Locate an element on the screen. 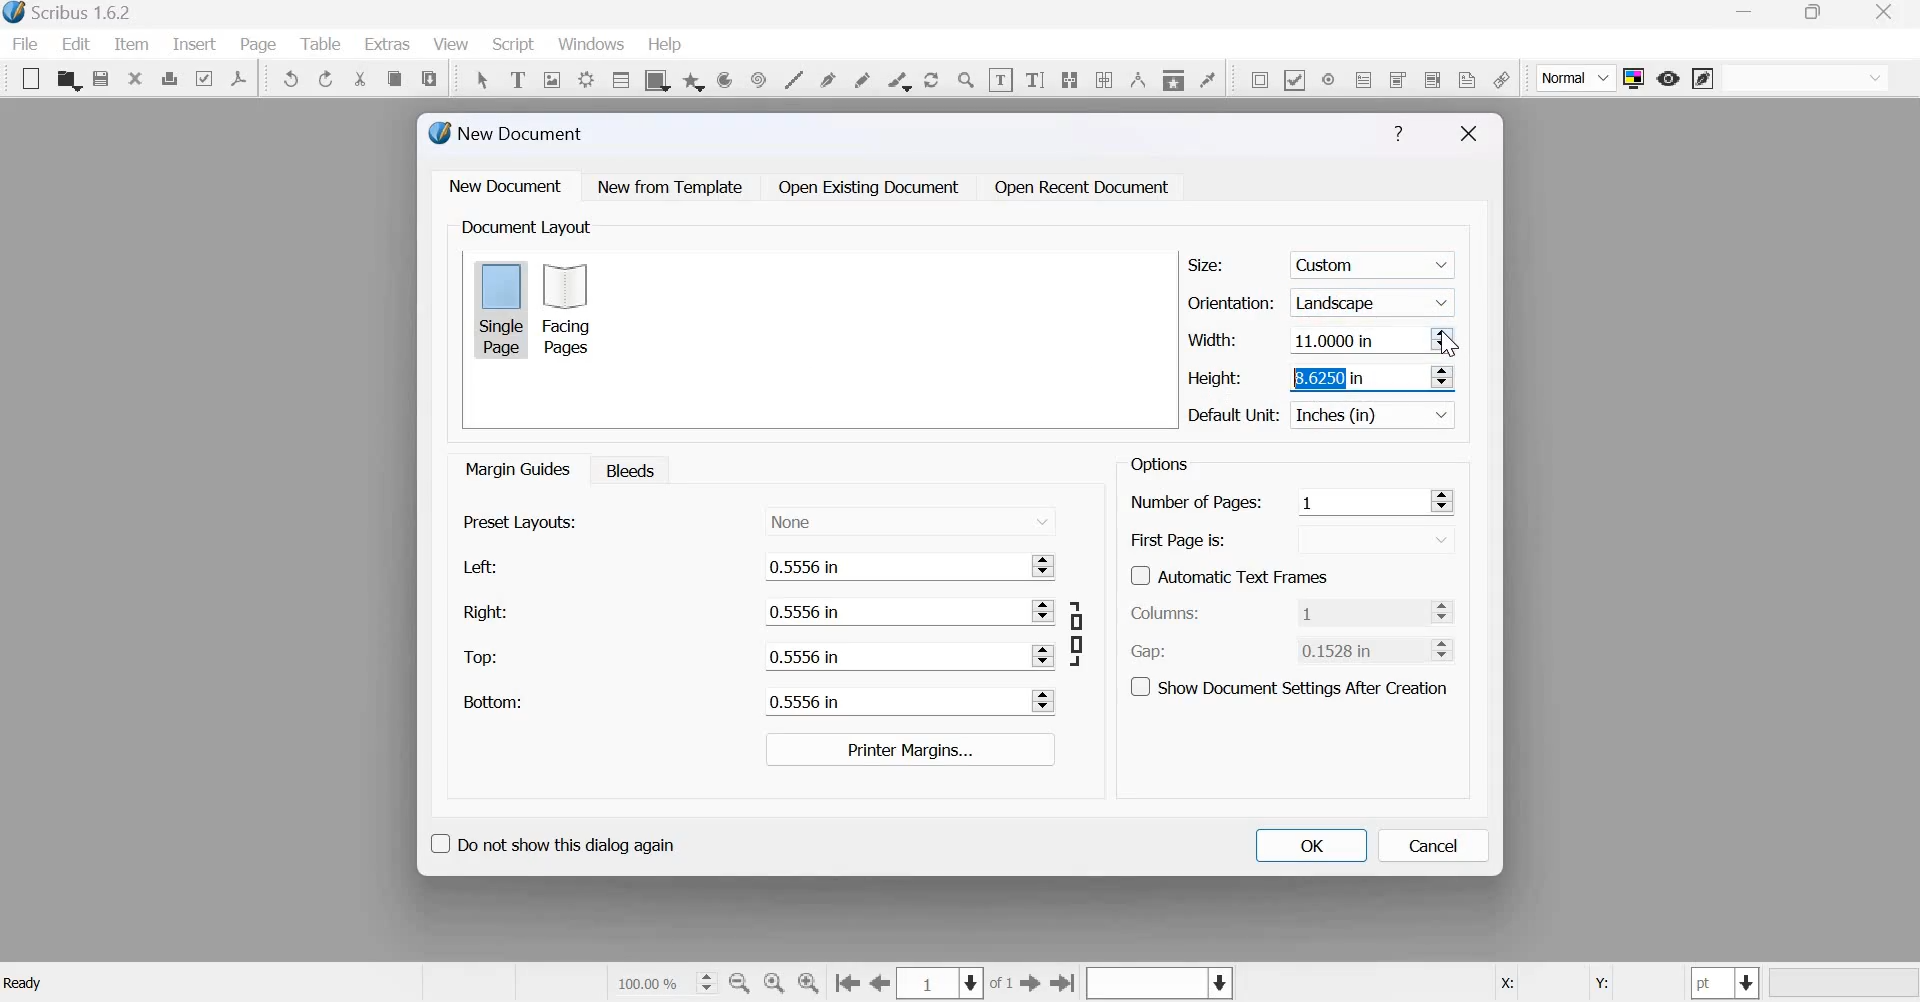  None is located at coordinates (910, 519).